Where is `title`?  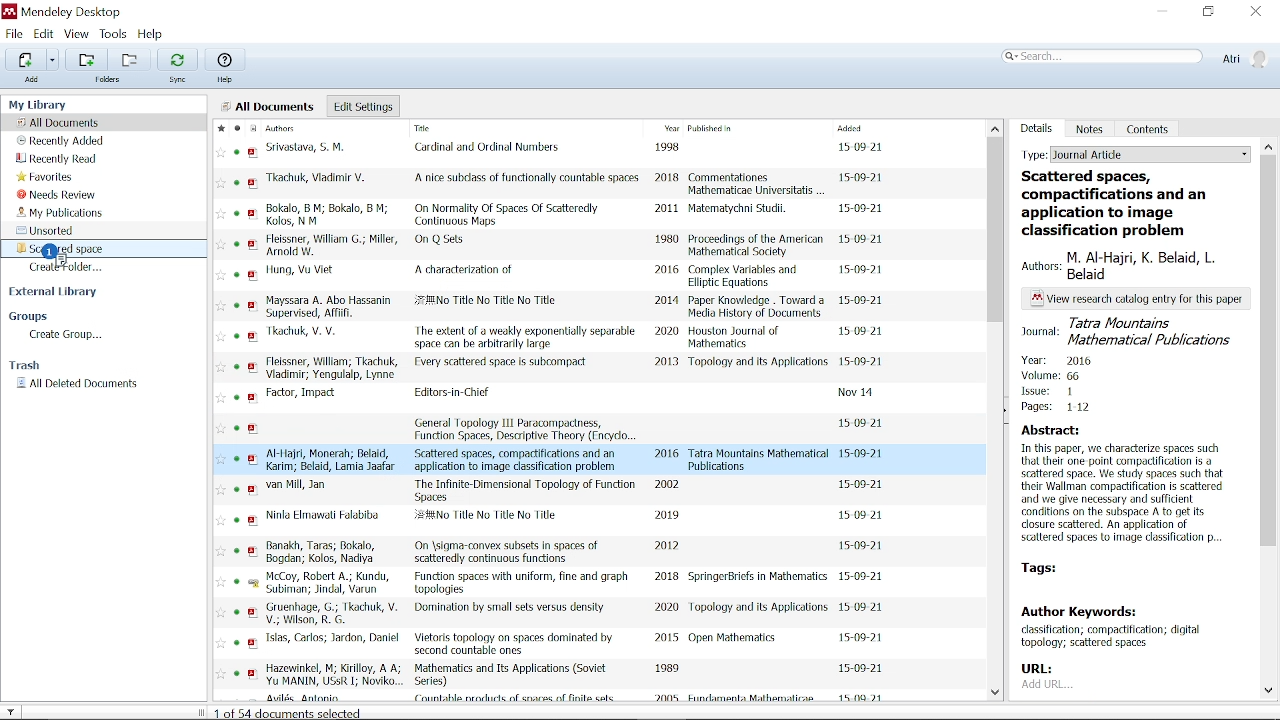
title is located at coordinates (525, 490).